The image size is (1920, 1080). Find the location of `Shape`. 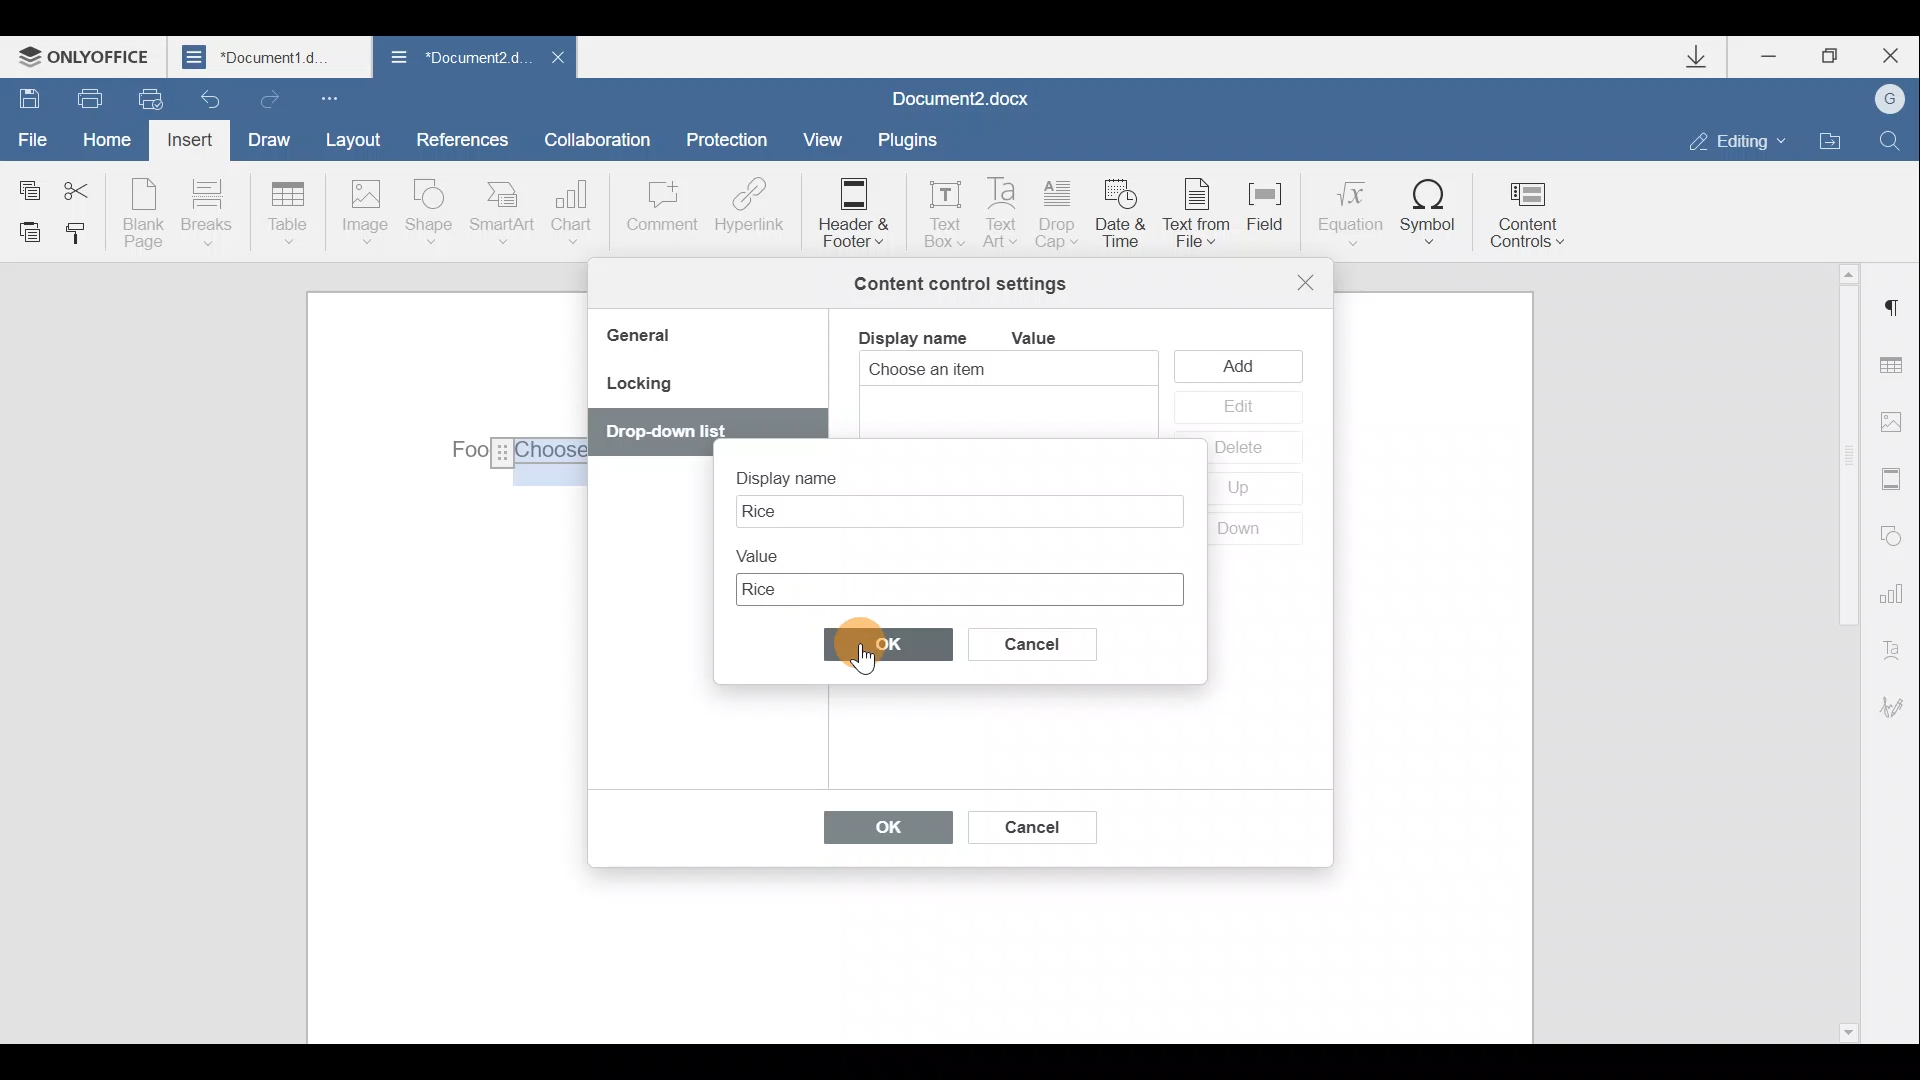

Shape is located at coordinates (433, 215).